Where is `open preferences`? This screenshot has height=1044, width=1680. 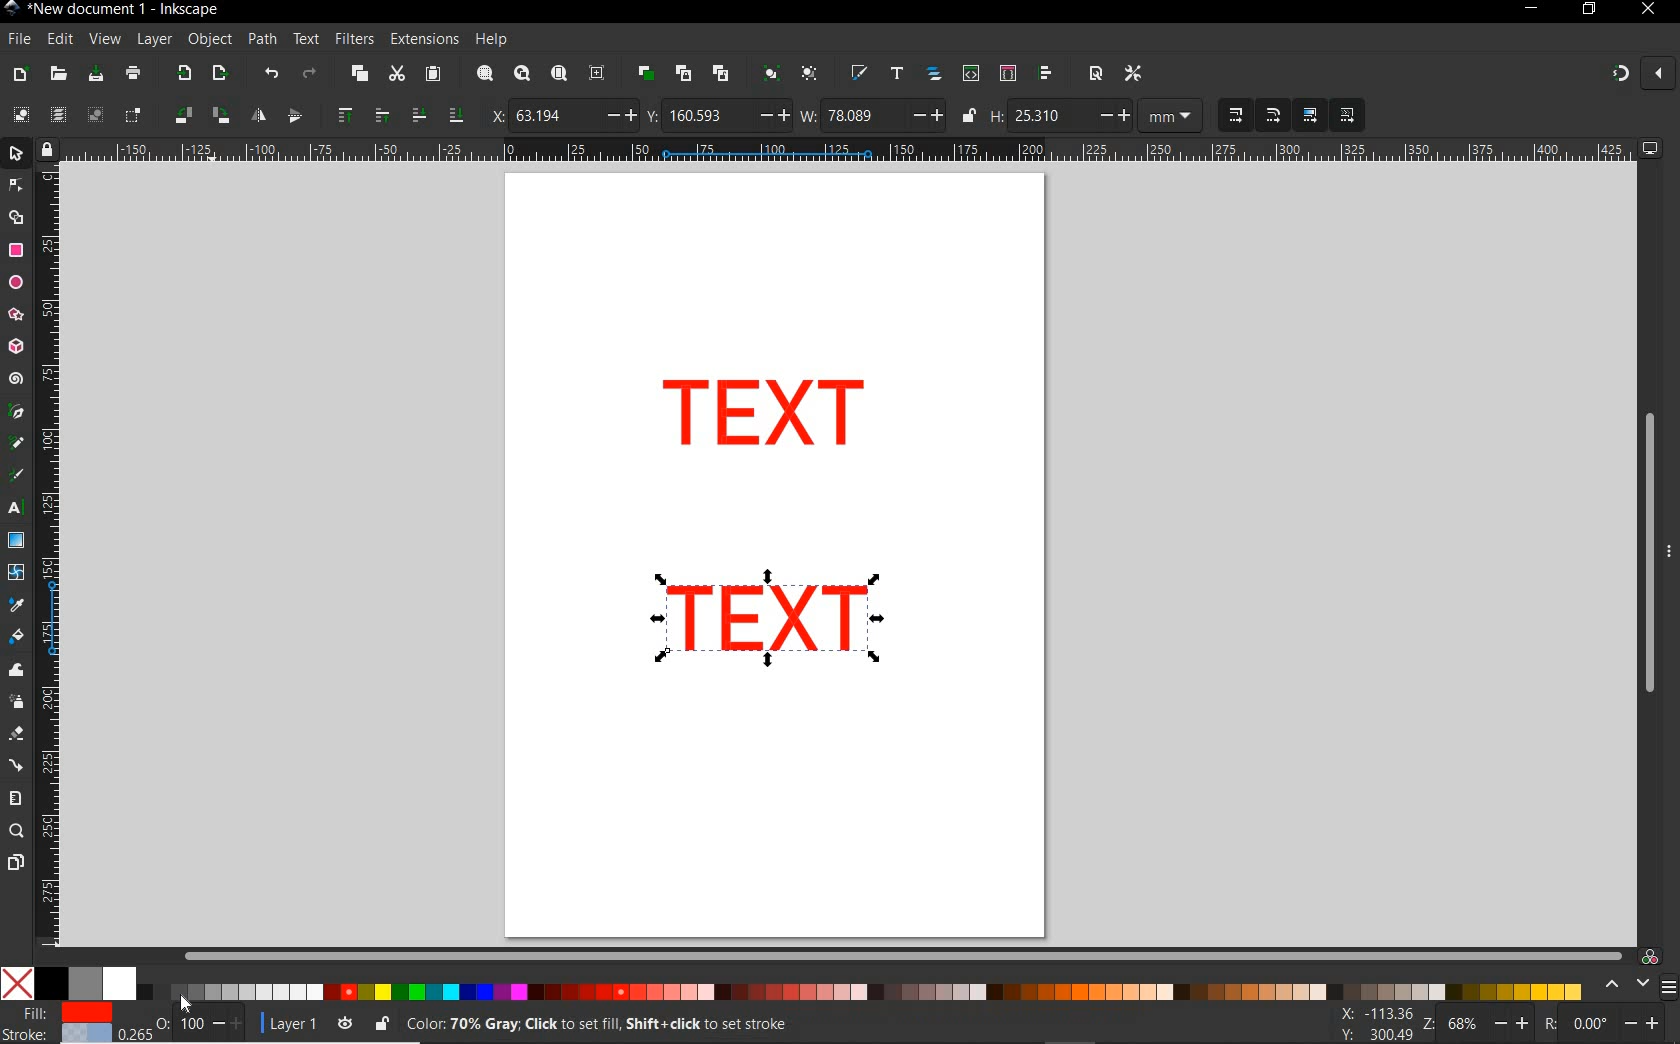 open preferences is located at coordinates (1134, 72).